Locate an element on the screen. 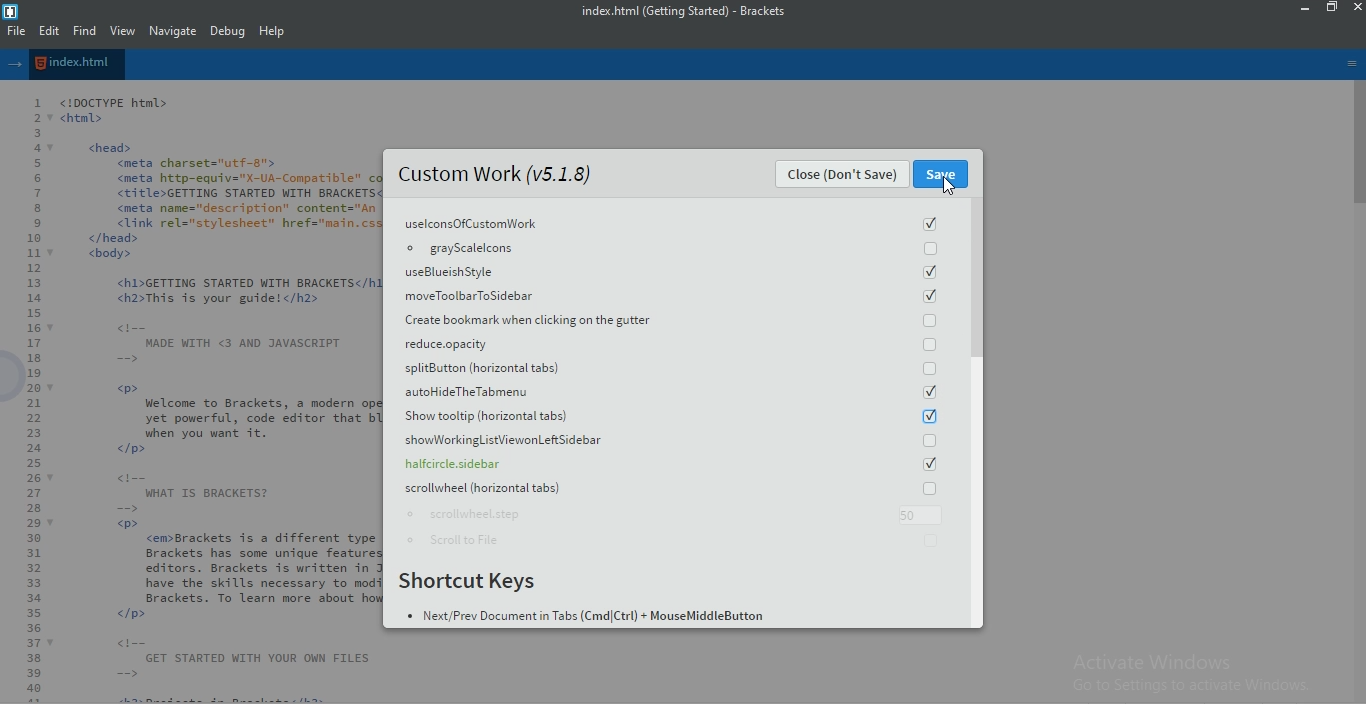 This screenshot has width=1366, height=704. close is located at coordinates (1357, 7).